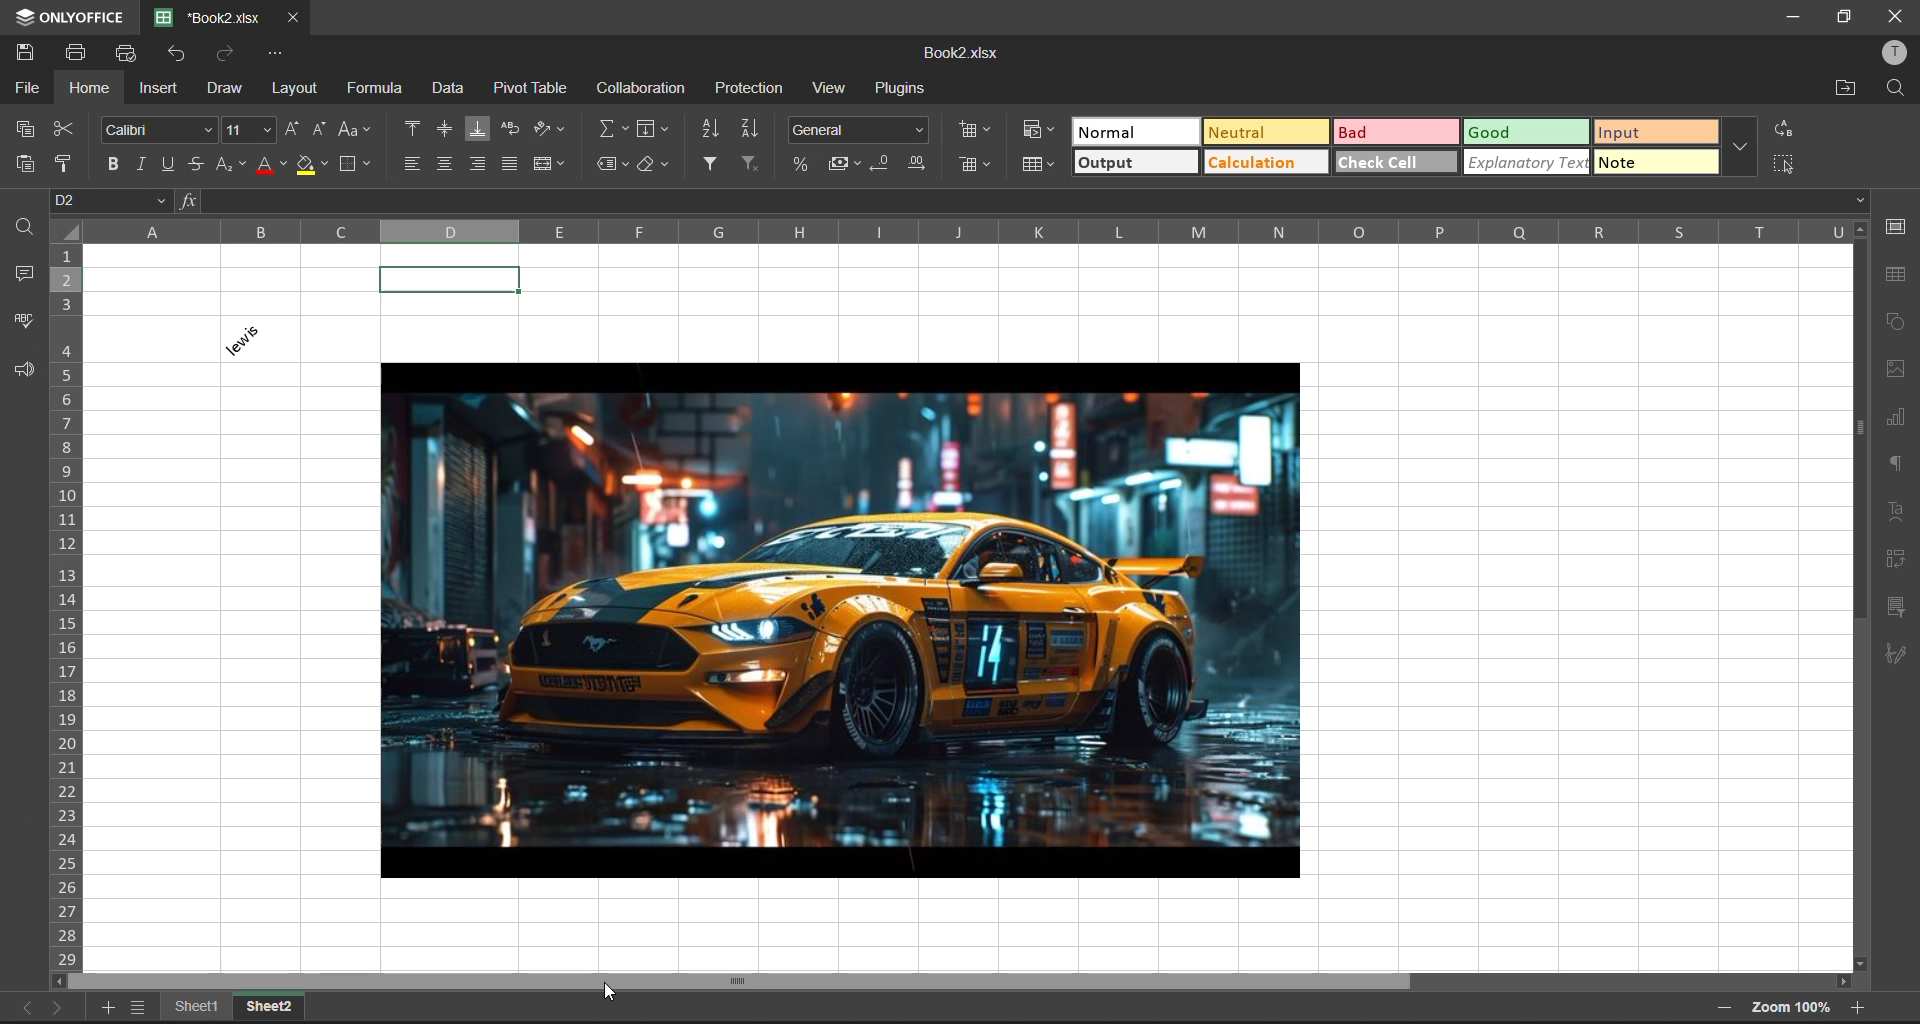  What do you see at coordinates (712, 162) in the screenshot?
I see `filter` at bounding box center [712, 162].